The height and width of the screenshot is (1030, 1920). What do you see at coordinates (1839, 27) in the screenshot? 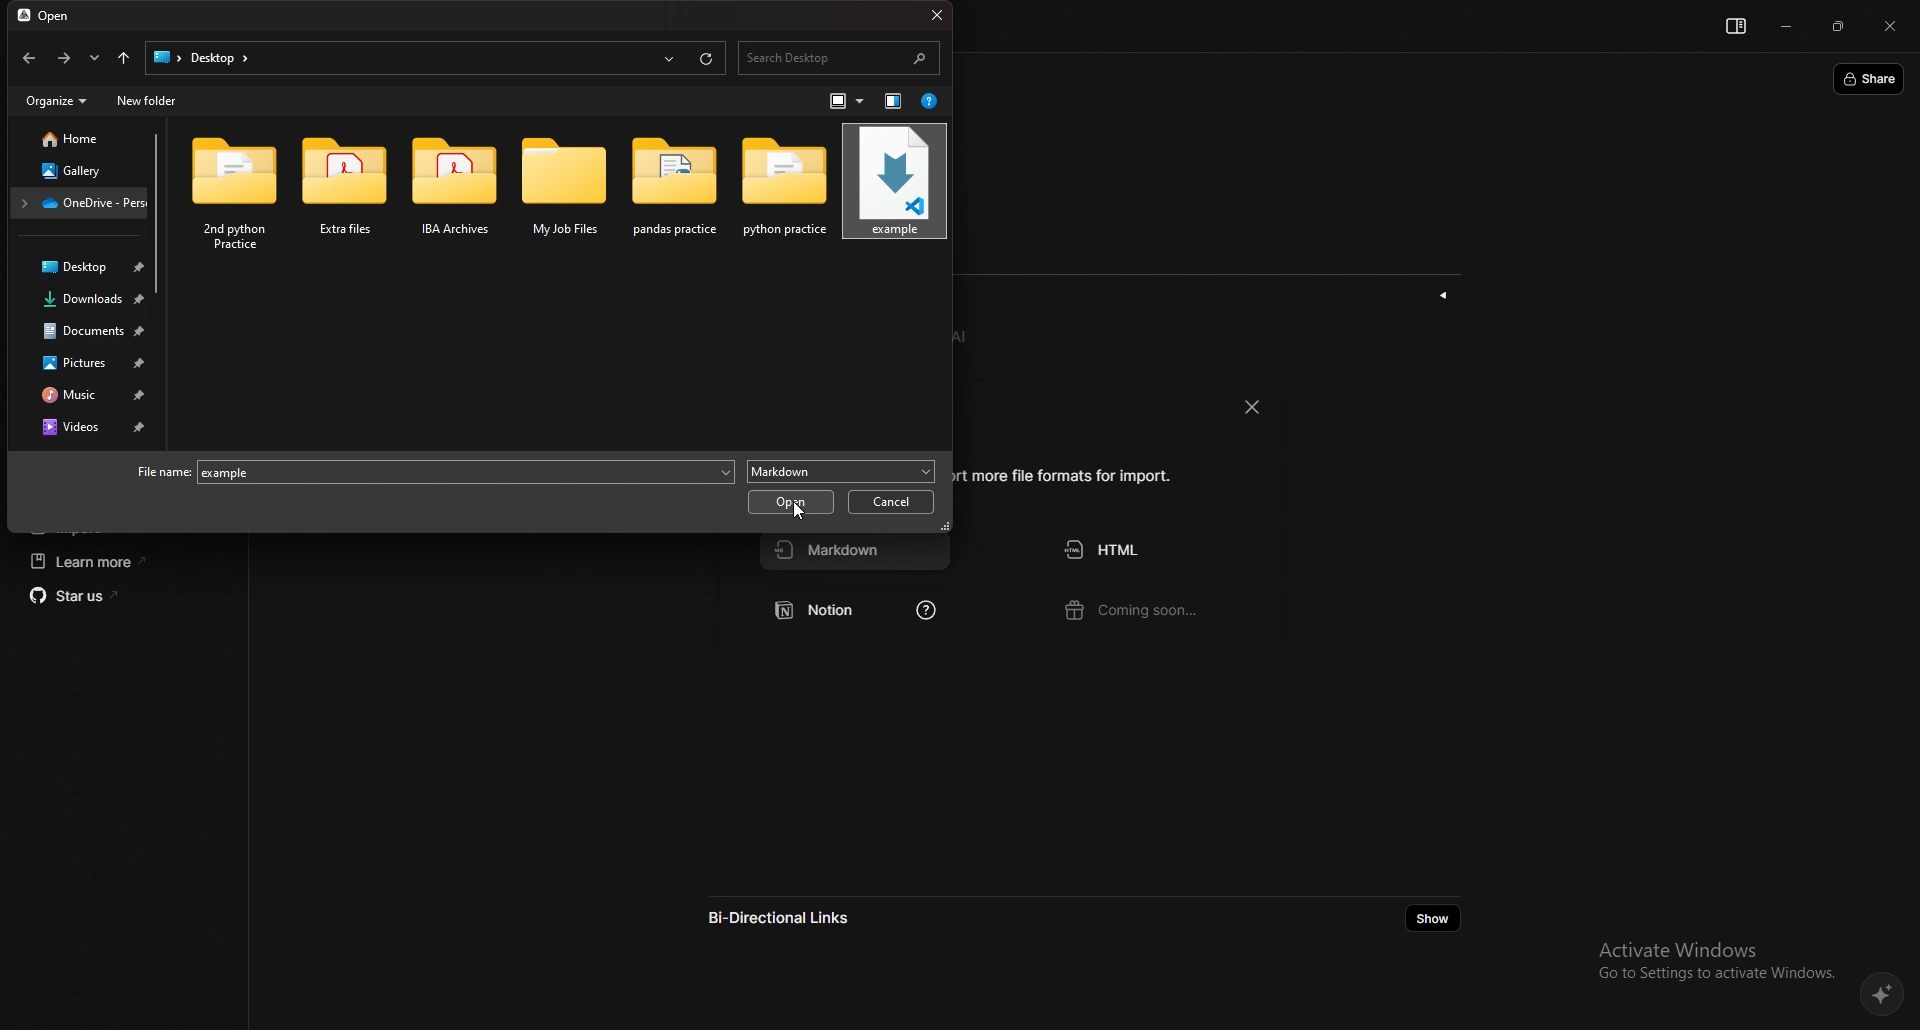
I see `resize` at bounding box center [1839, 27].